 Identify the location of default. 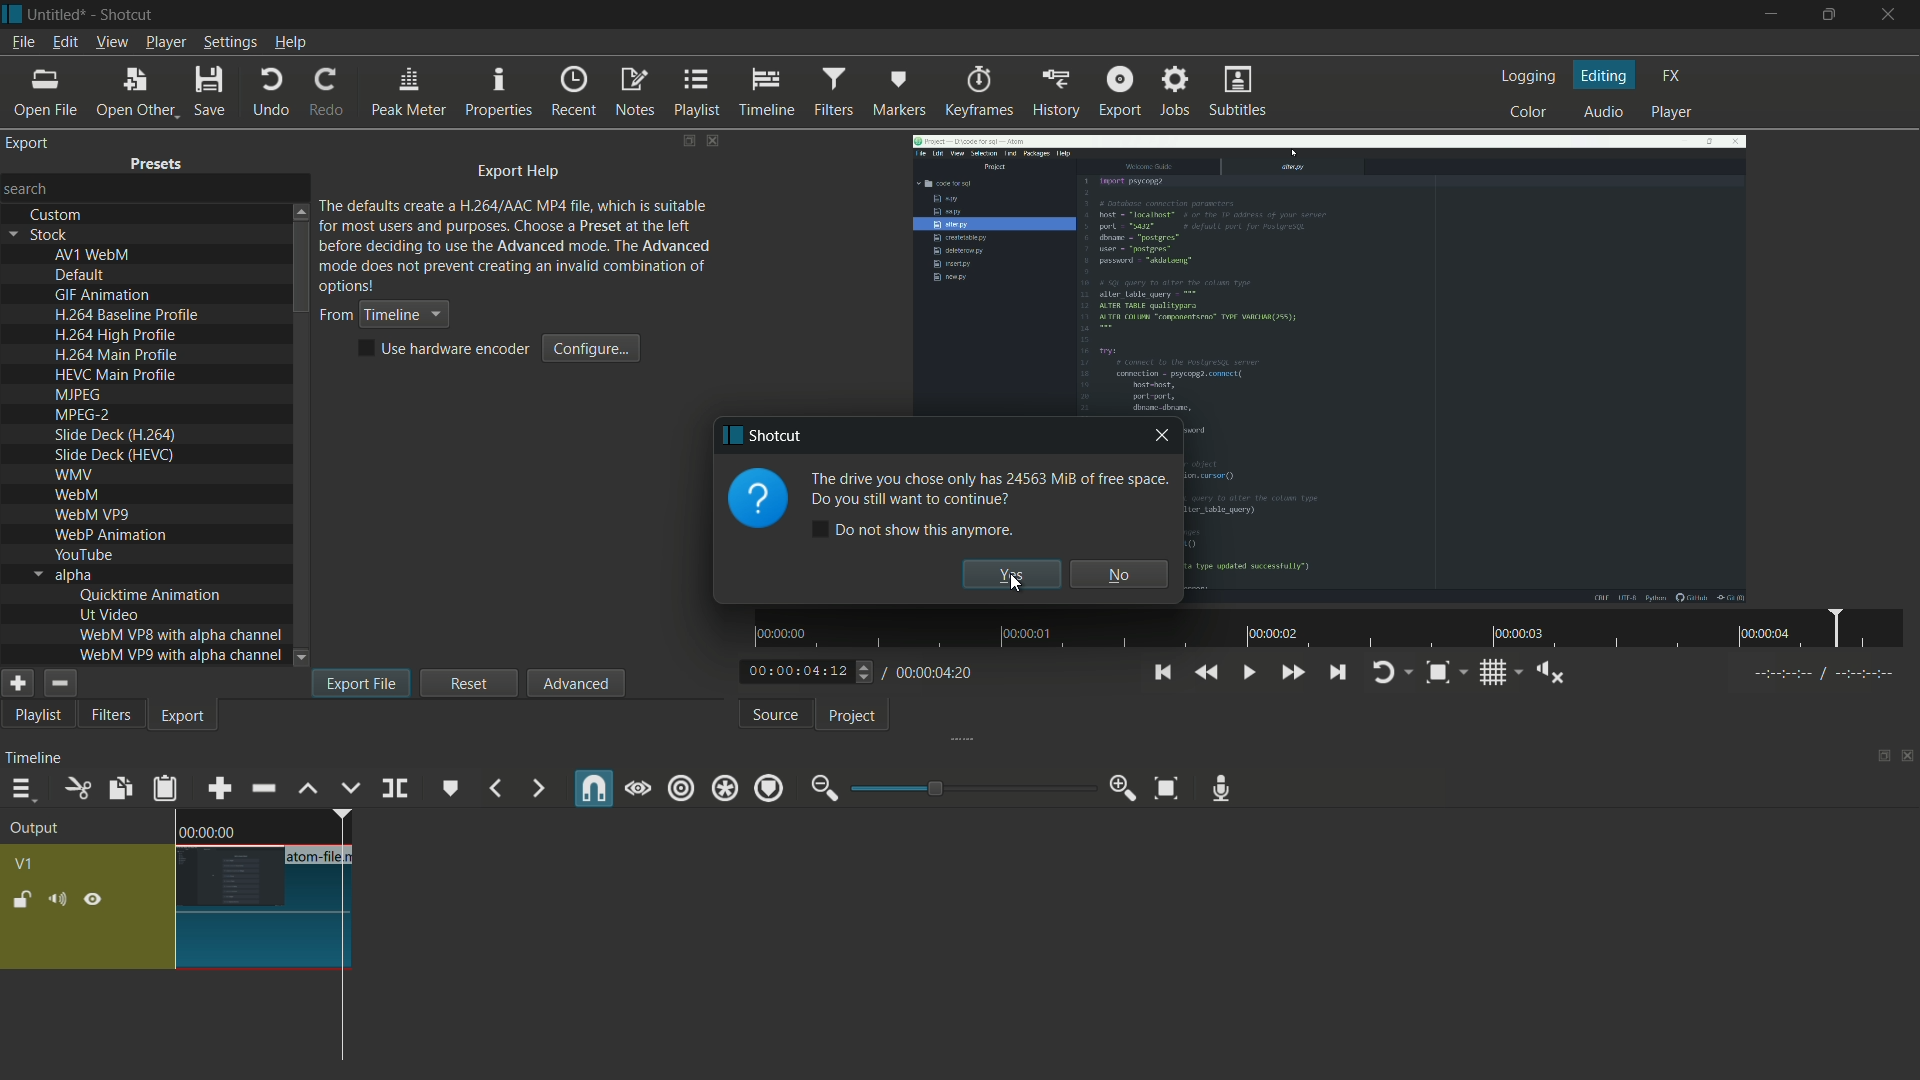
(81, 276).